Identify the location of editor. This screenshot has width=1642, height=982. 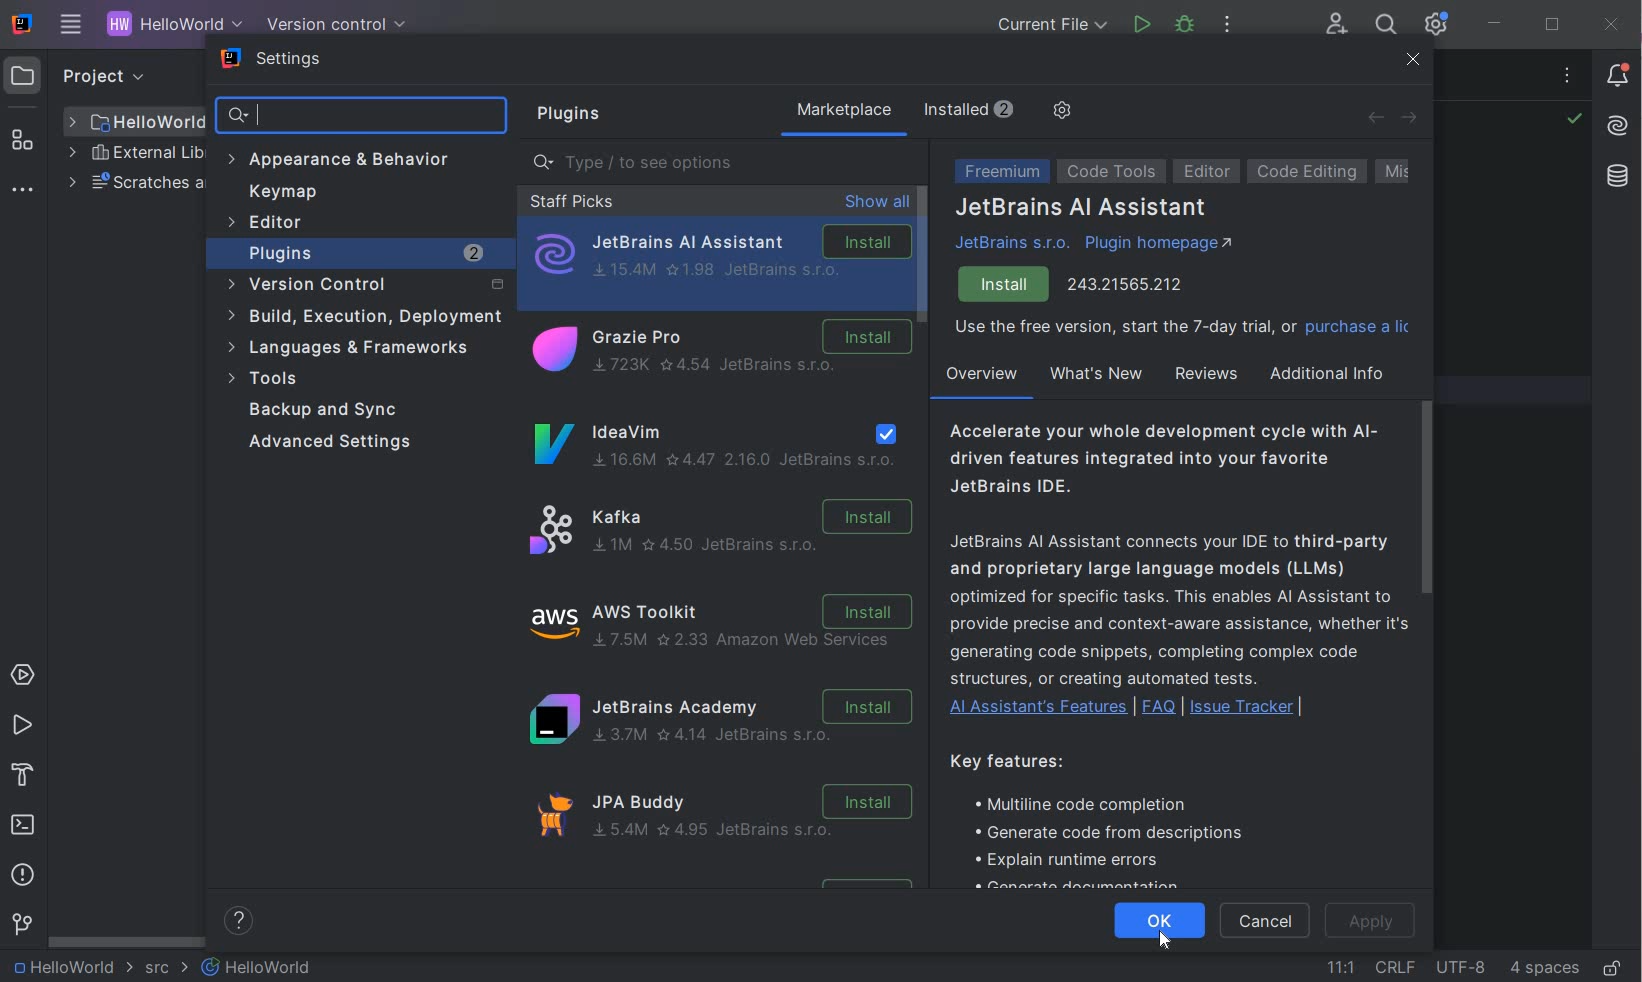
(269, 224).